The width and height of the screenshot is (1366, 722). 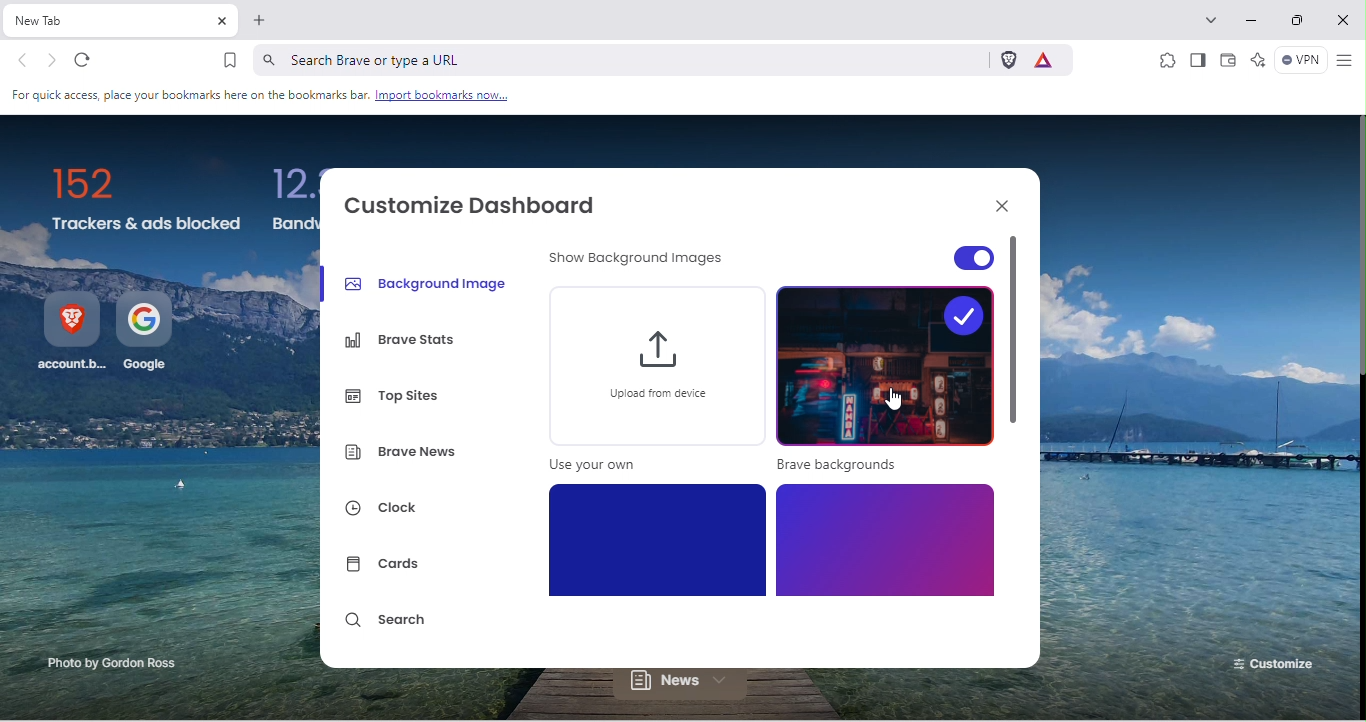 I want to click on Close, so click(x=997, y=204).